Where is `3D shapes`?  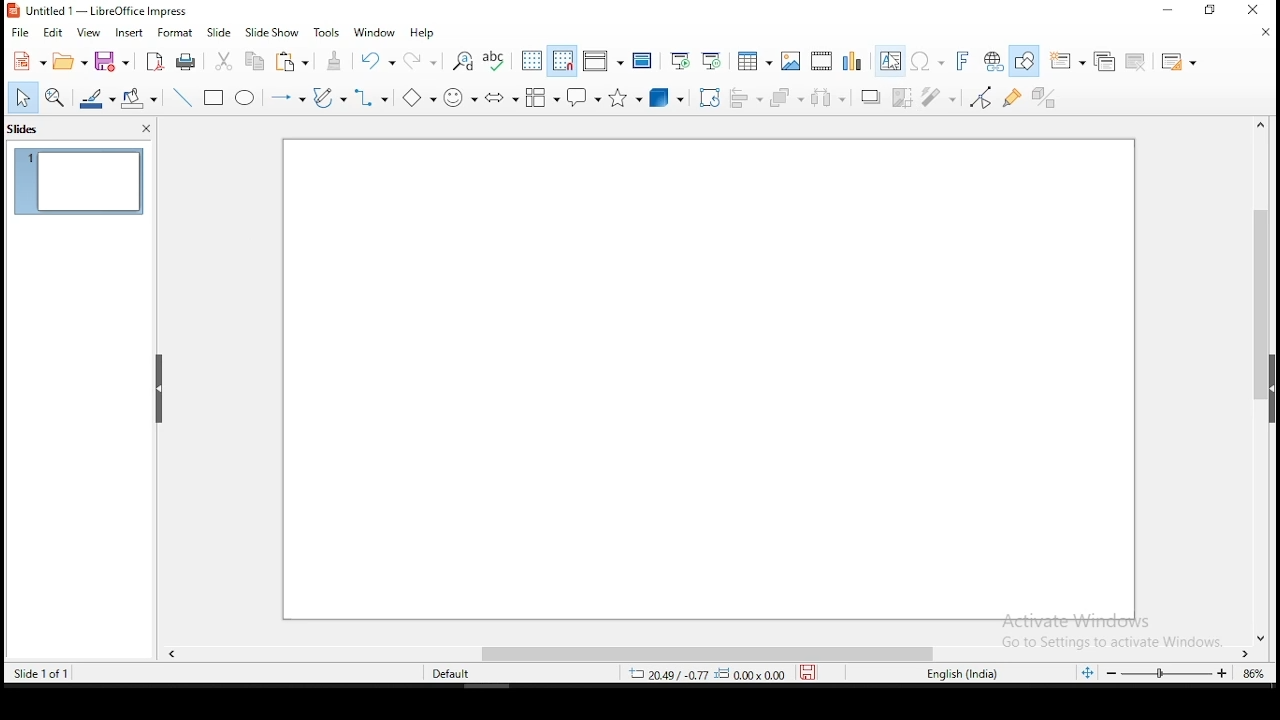 3D shapes is located at coordinates (667, 98).